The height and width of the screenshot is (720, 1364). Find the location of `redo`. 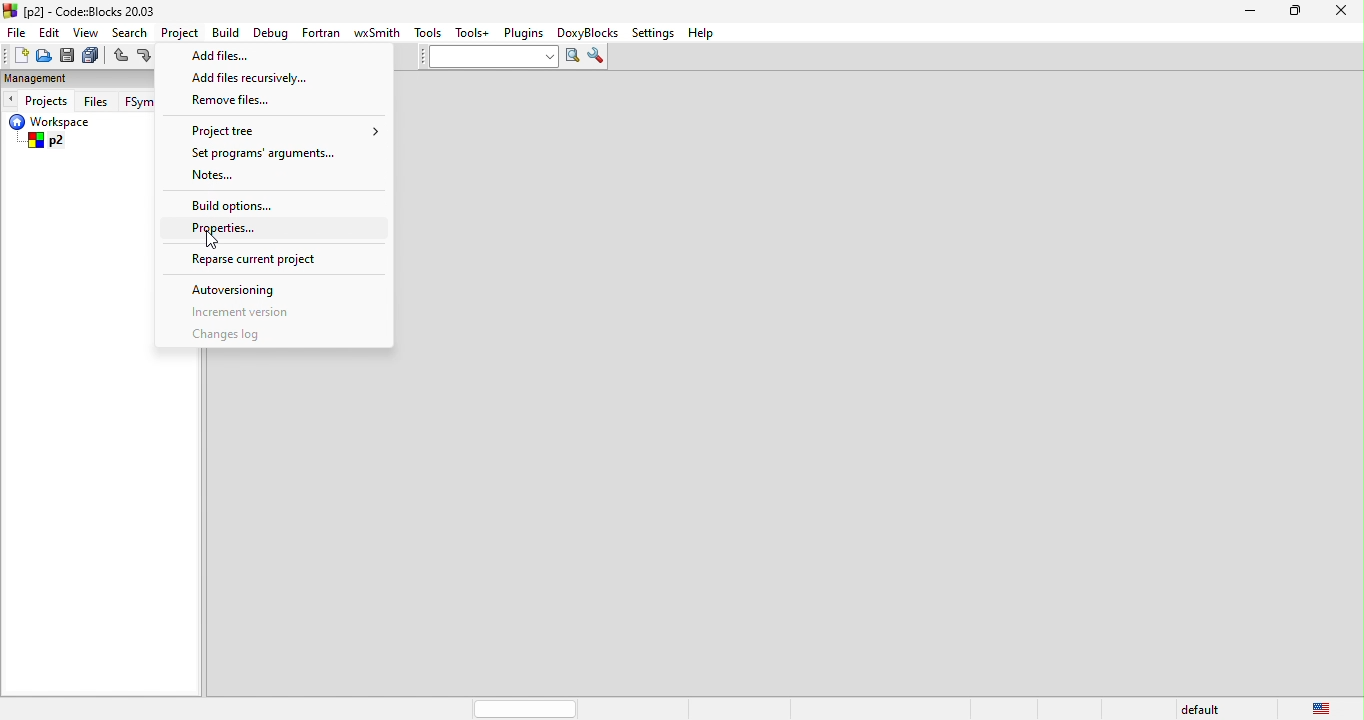

redo is located at coordinates (145, 57).